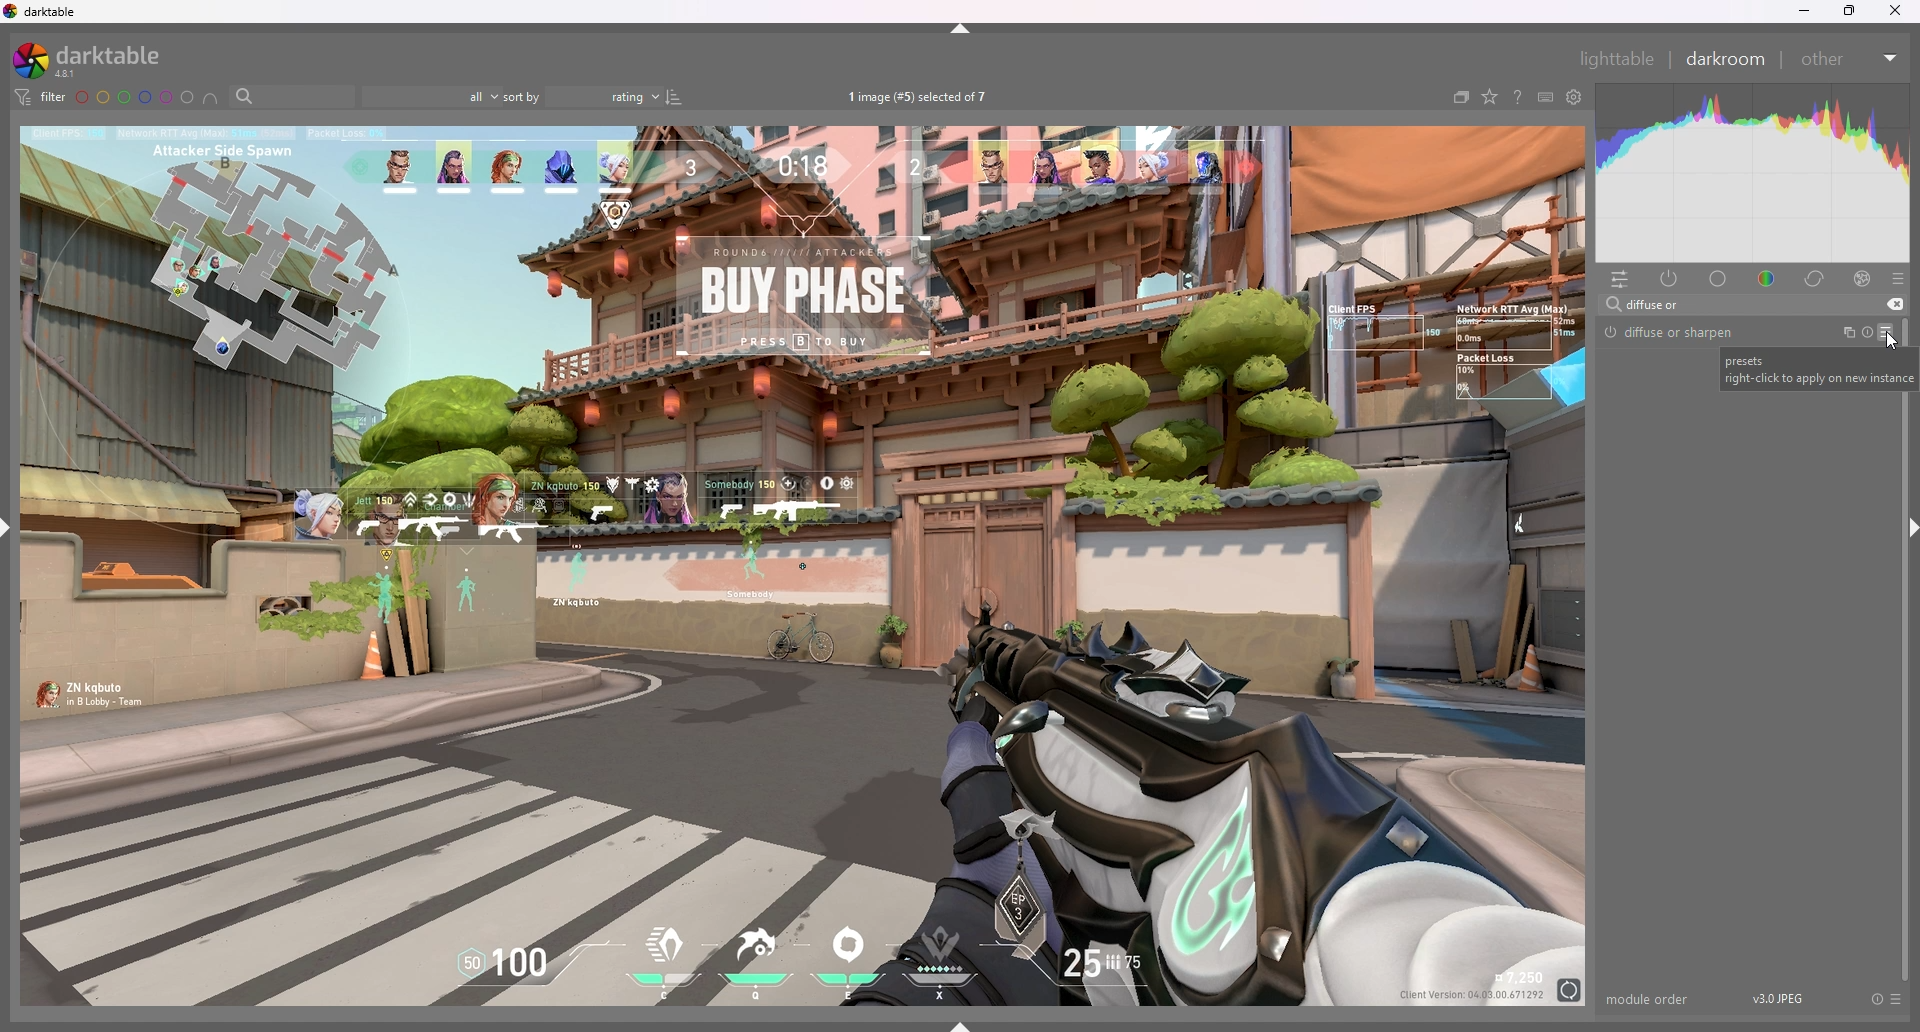  What do you see at coordinates (211, 98) in the screenshot?
I see `include color label` at bounding box center [211, 98].